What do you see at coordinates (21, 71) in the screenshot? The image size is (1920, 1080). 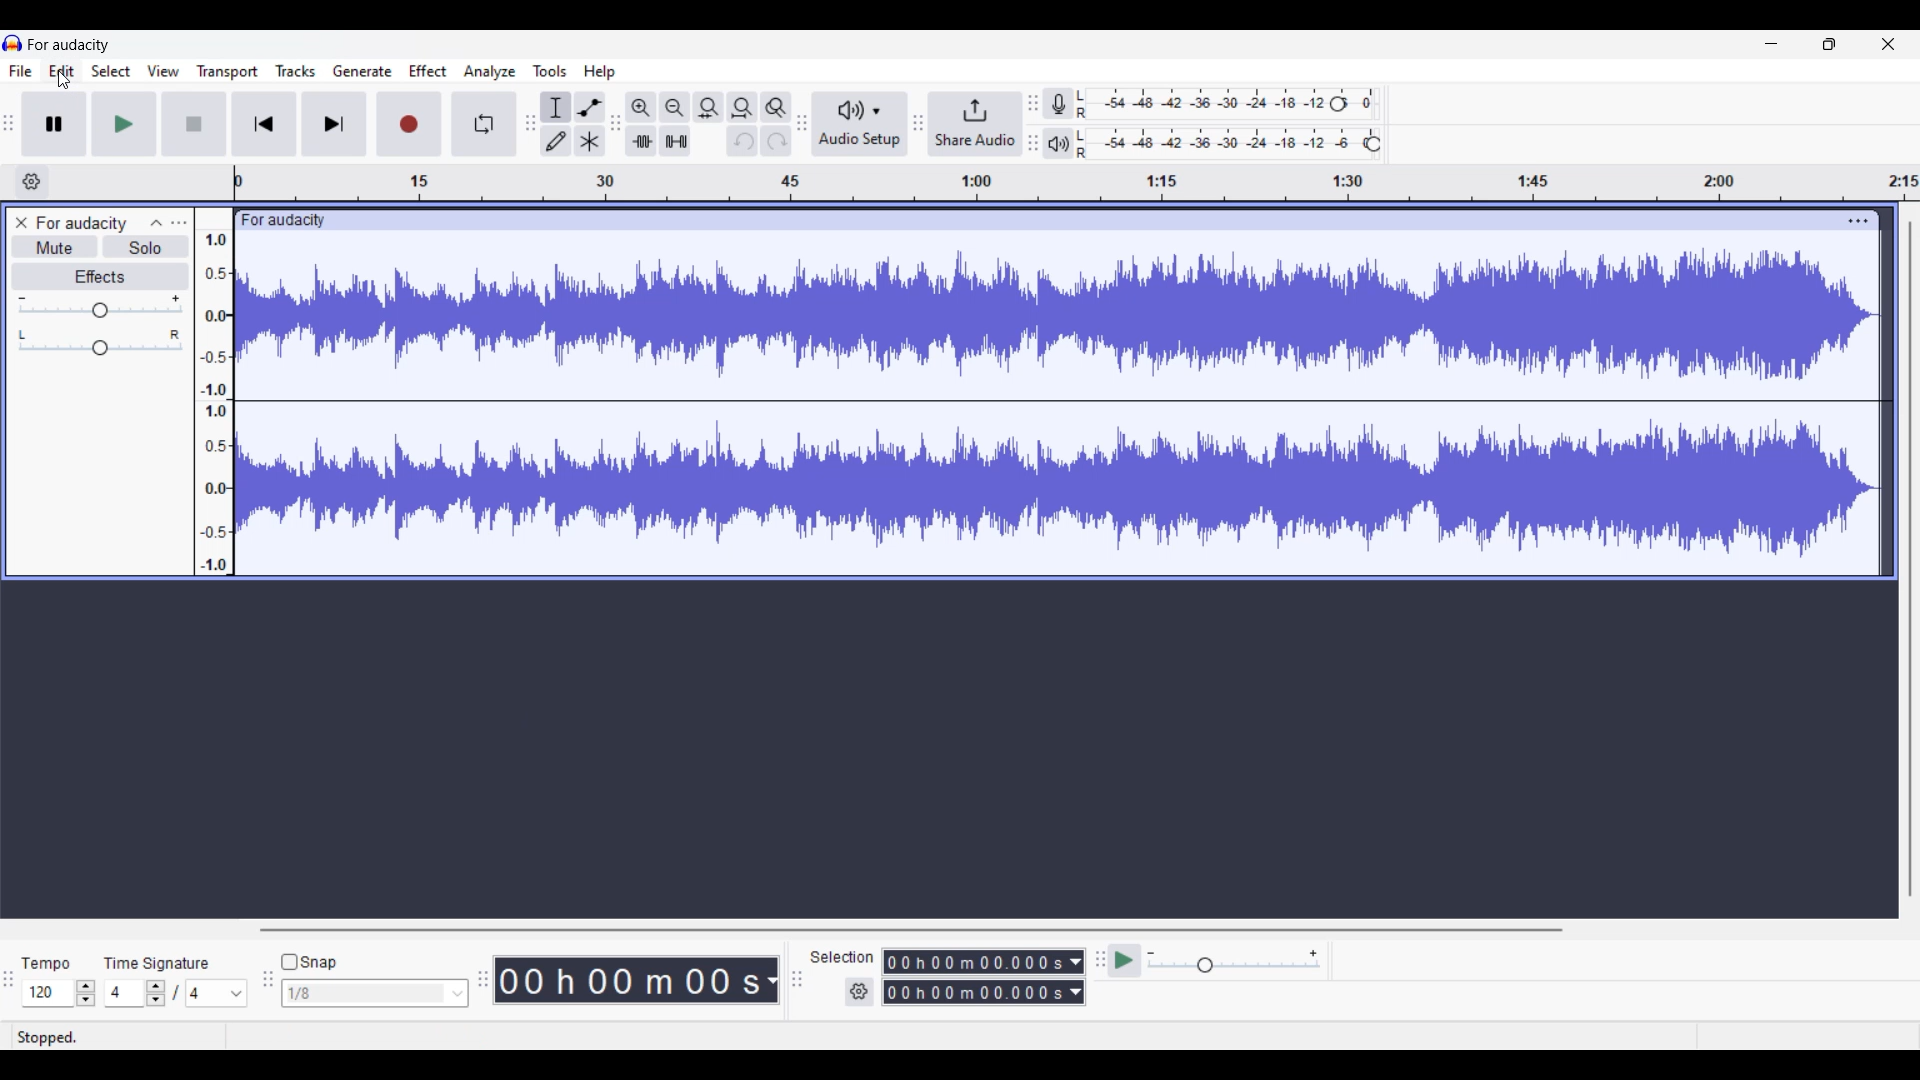 I see `File menu` at bounding box center [21, 71].